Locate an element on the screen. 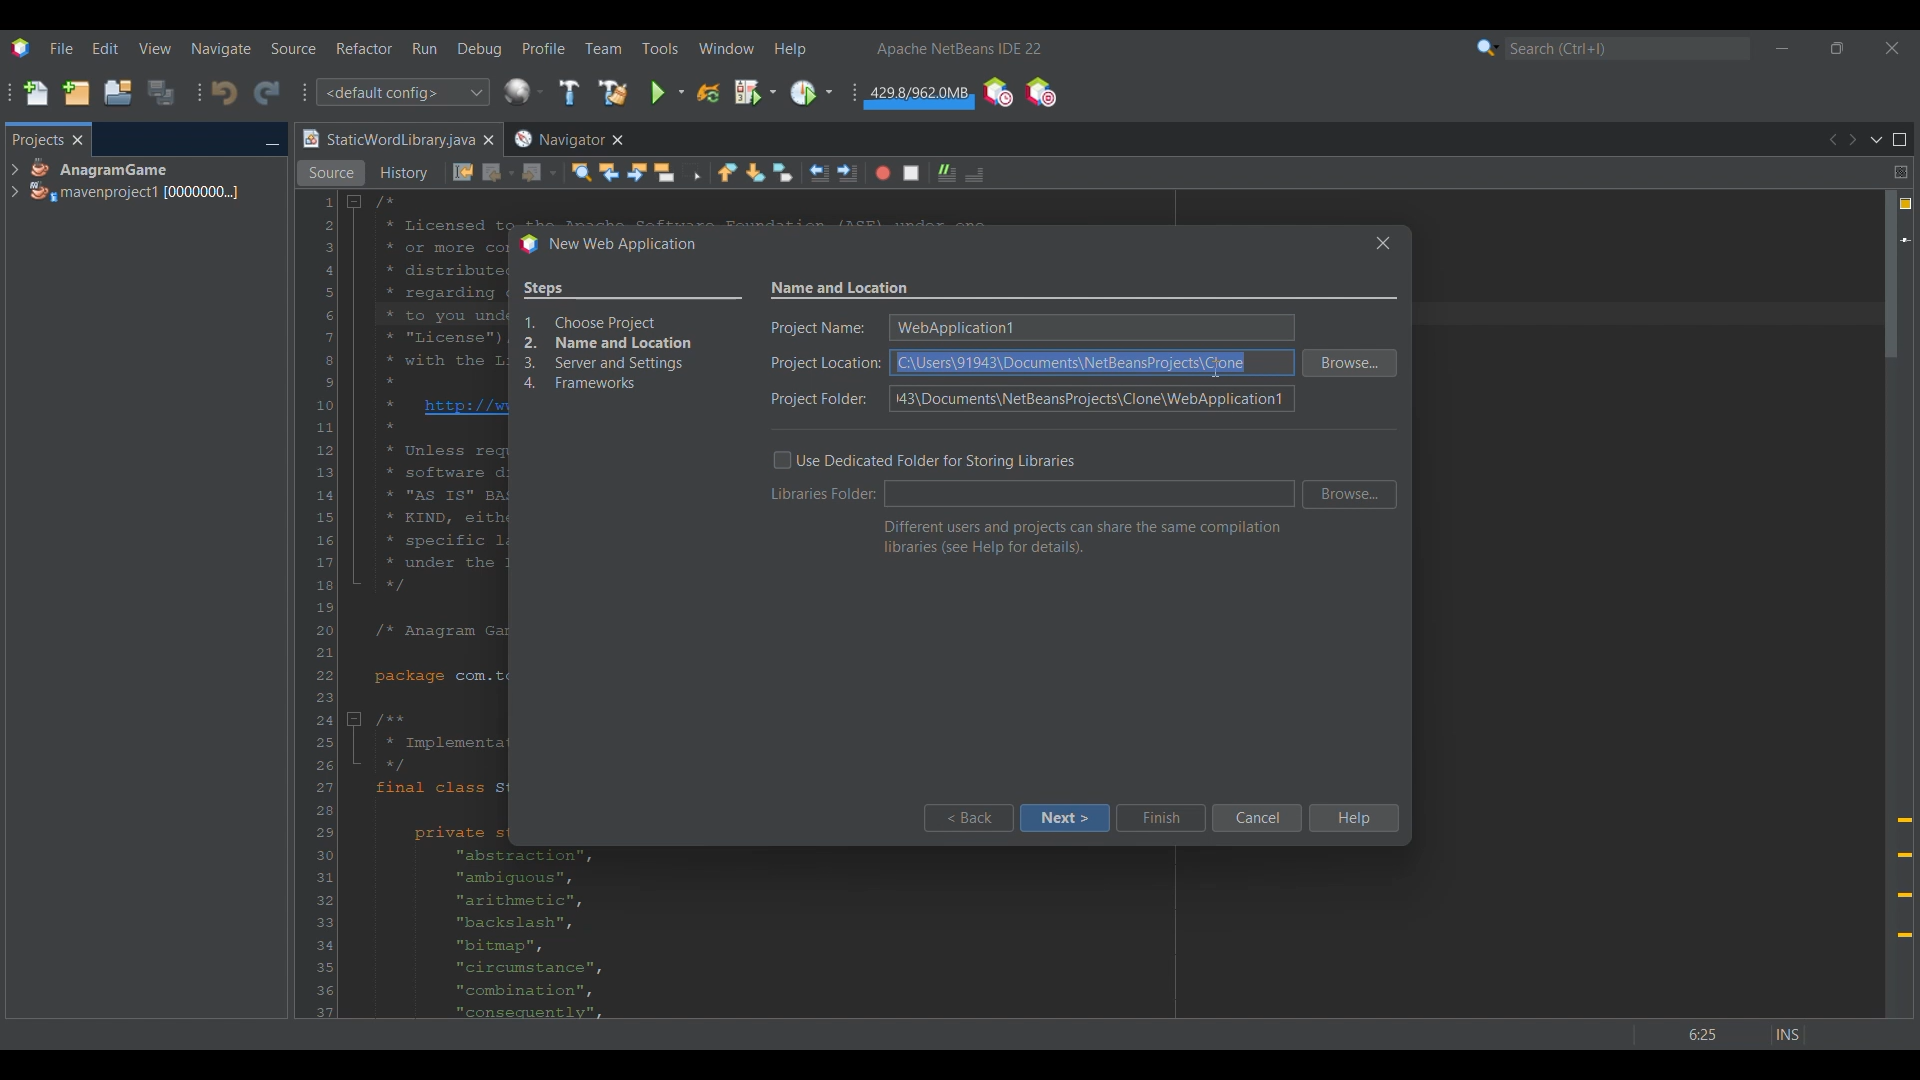  Find next occurrence is located at coordinates (637, 172).